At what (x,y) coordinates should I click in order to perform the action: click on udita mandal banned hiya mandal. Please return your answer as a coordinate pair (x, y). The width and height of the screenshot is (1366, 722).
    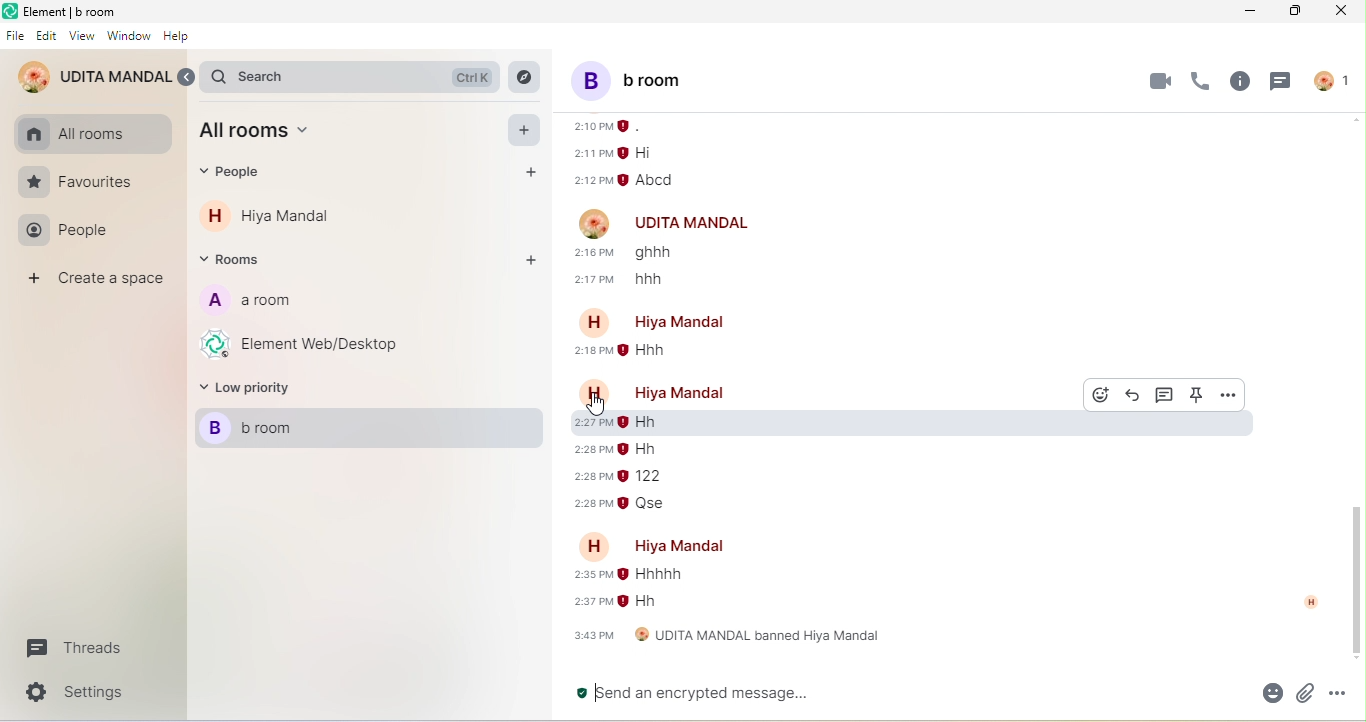
    Looking at the image, I should click on (725, 639).